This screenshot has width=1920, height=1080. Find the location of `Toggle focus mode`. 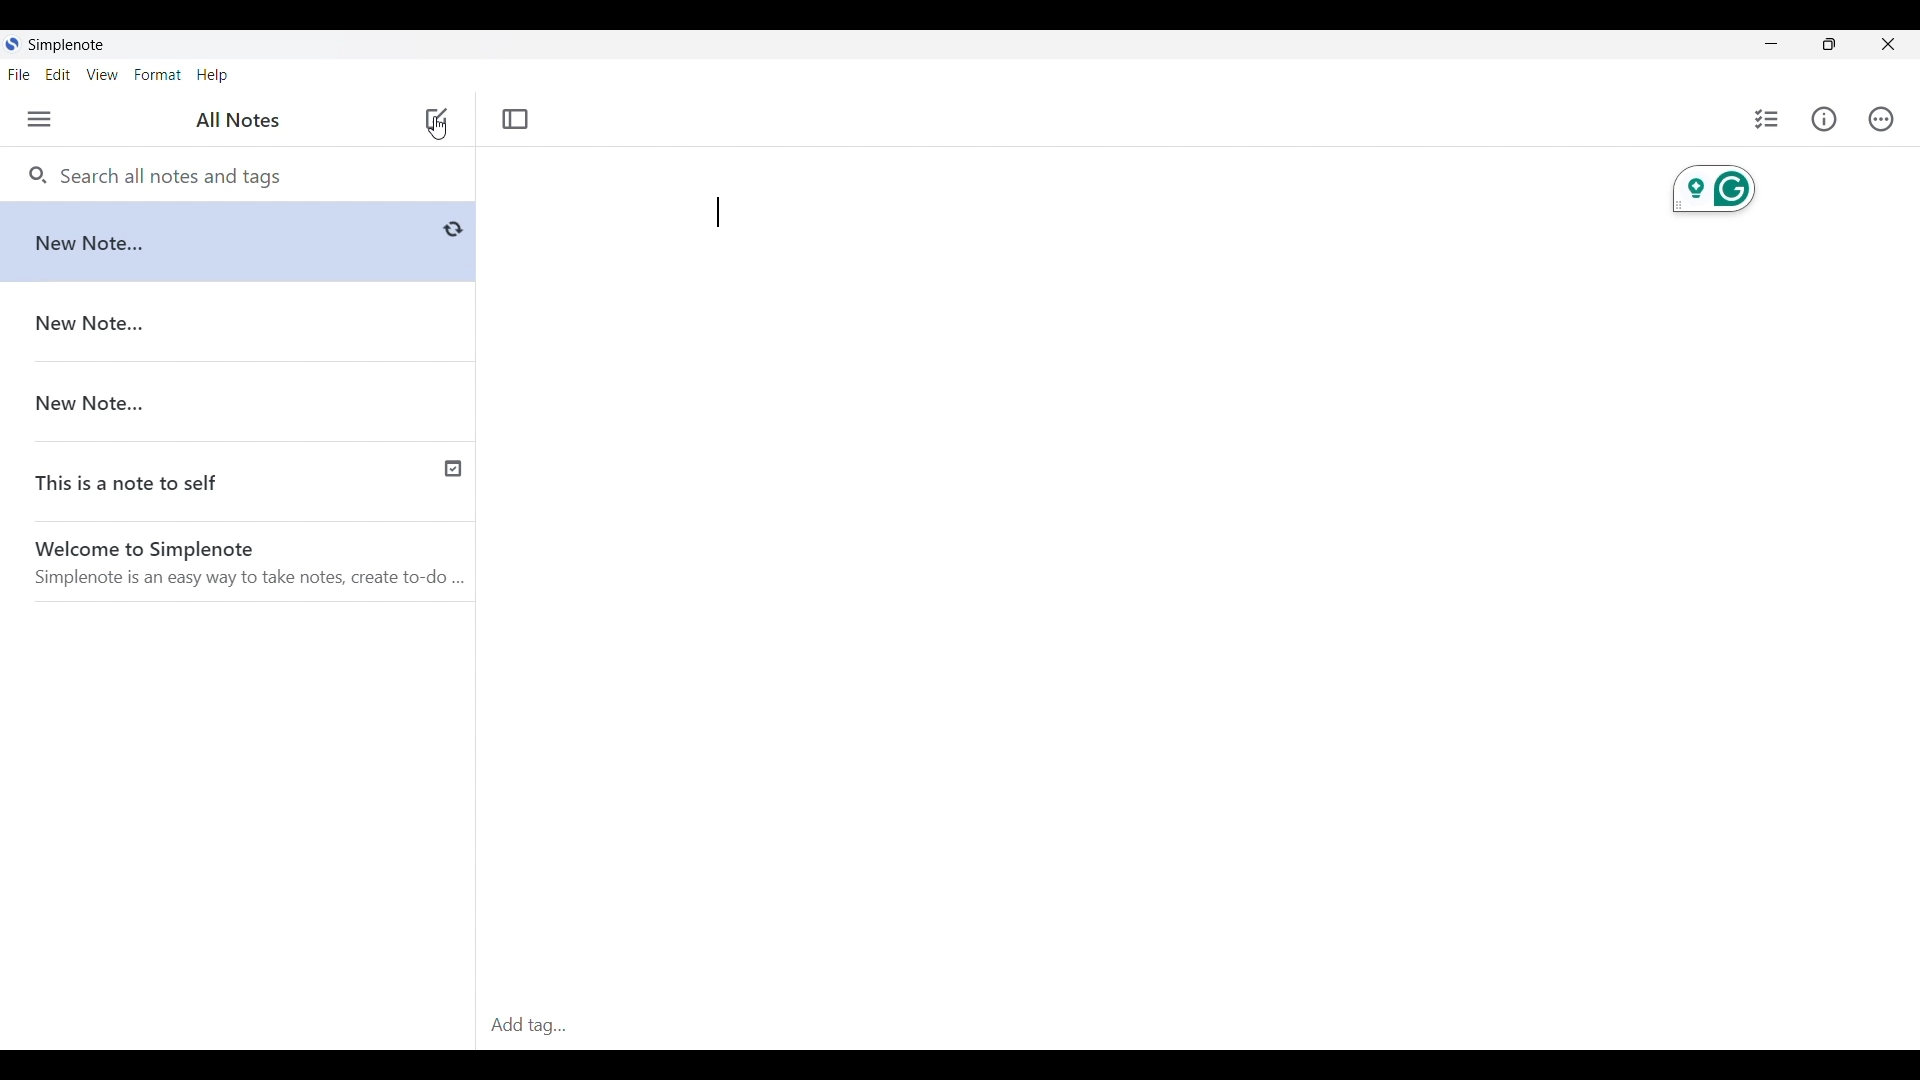

Toggle focus mode is located at coordinates (515, 119).